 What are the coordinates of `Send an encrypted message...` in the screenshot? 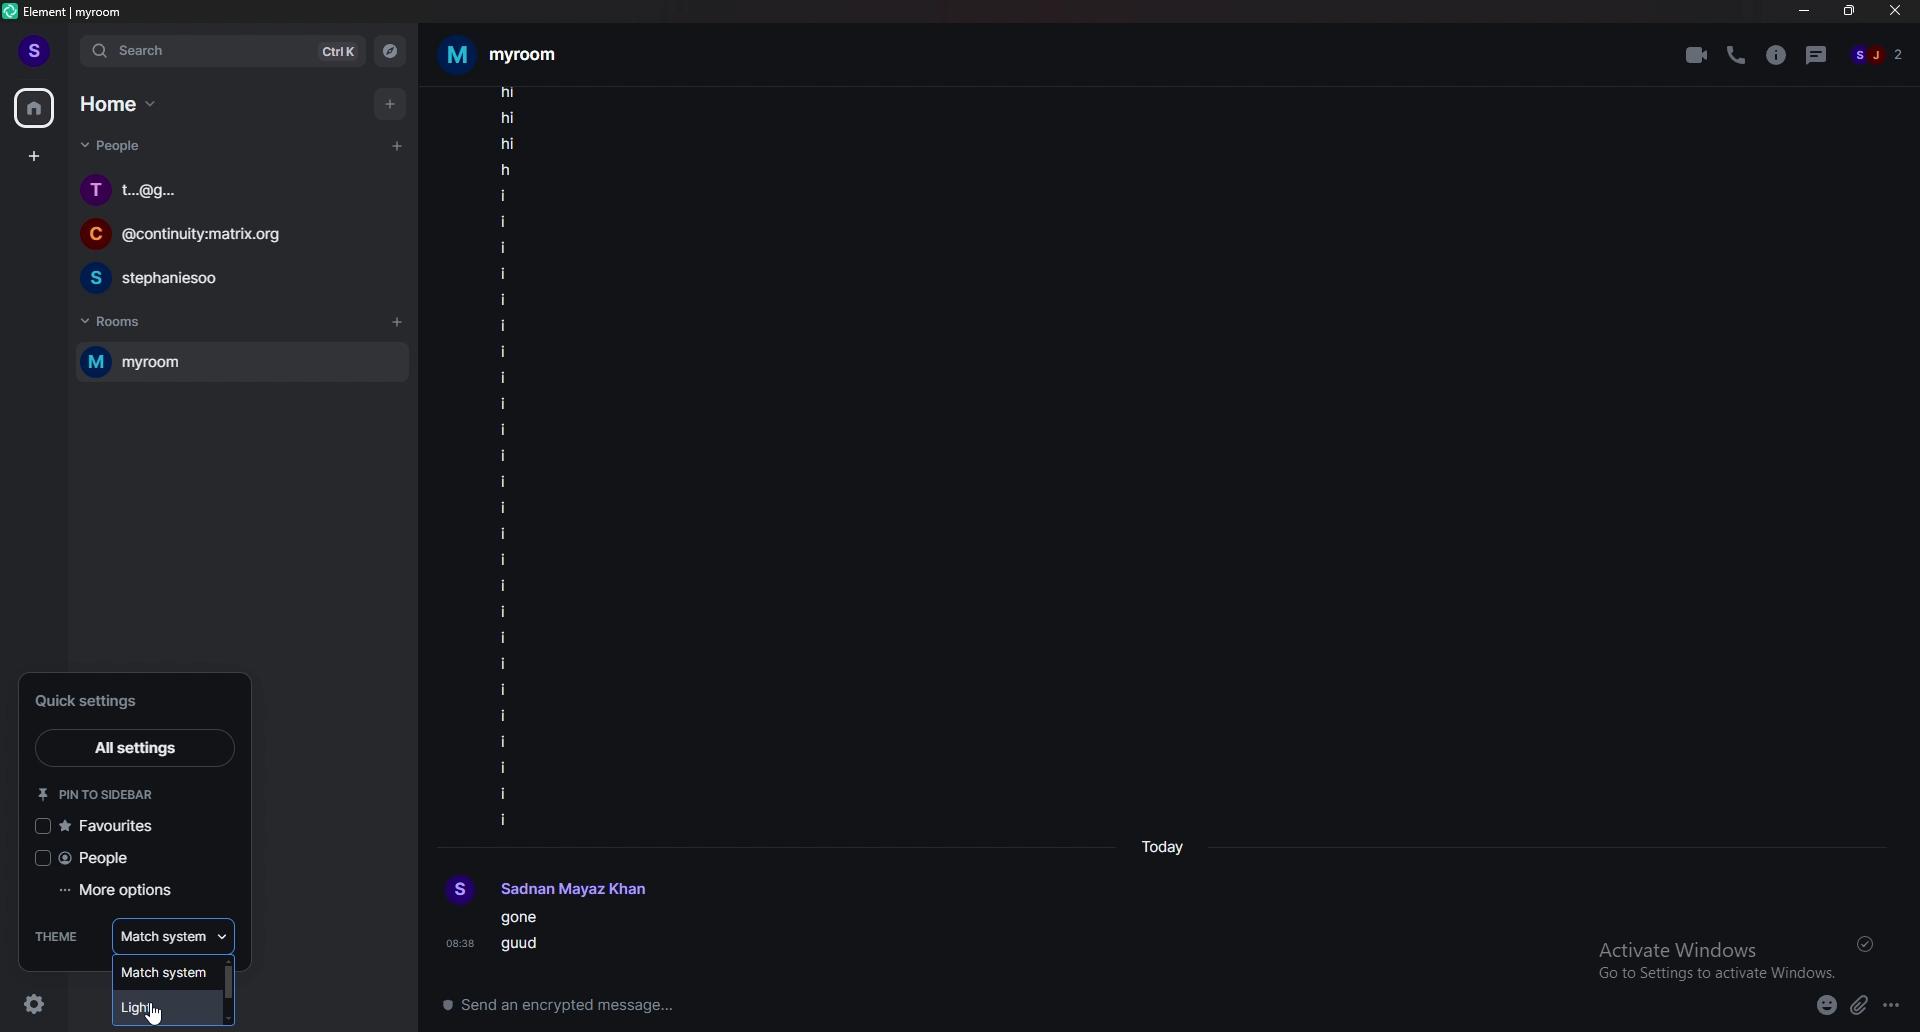 It's located at (573, 1008).